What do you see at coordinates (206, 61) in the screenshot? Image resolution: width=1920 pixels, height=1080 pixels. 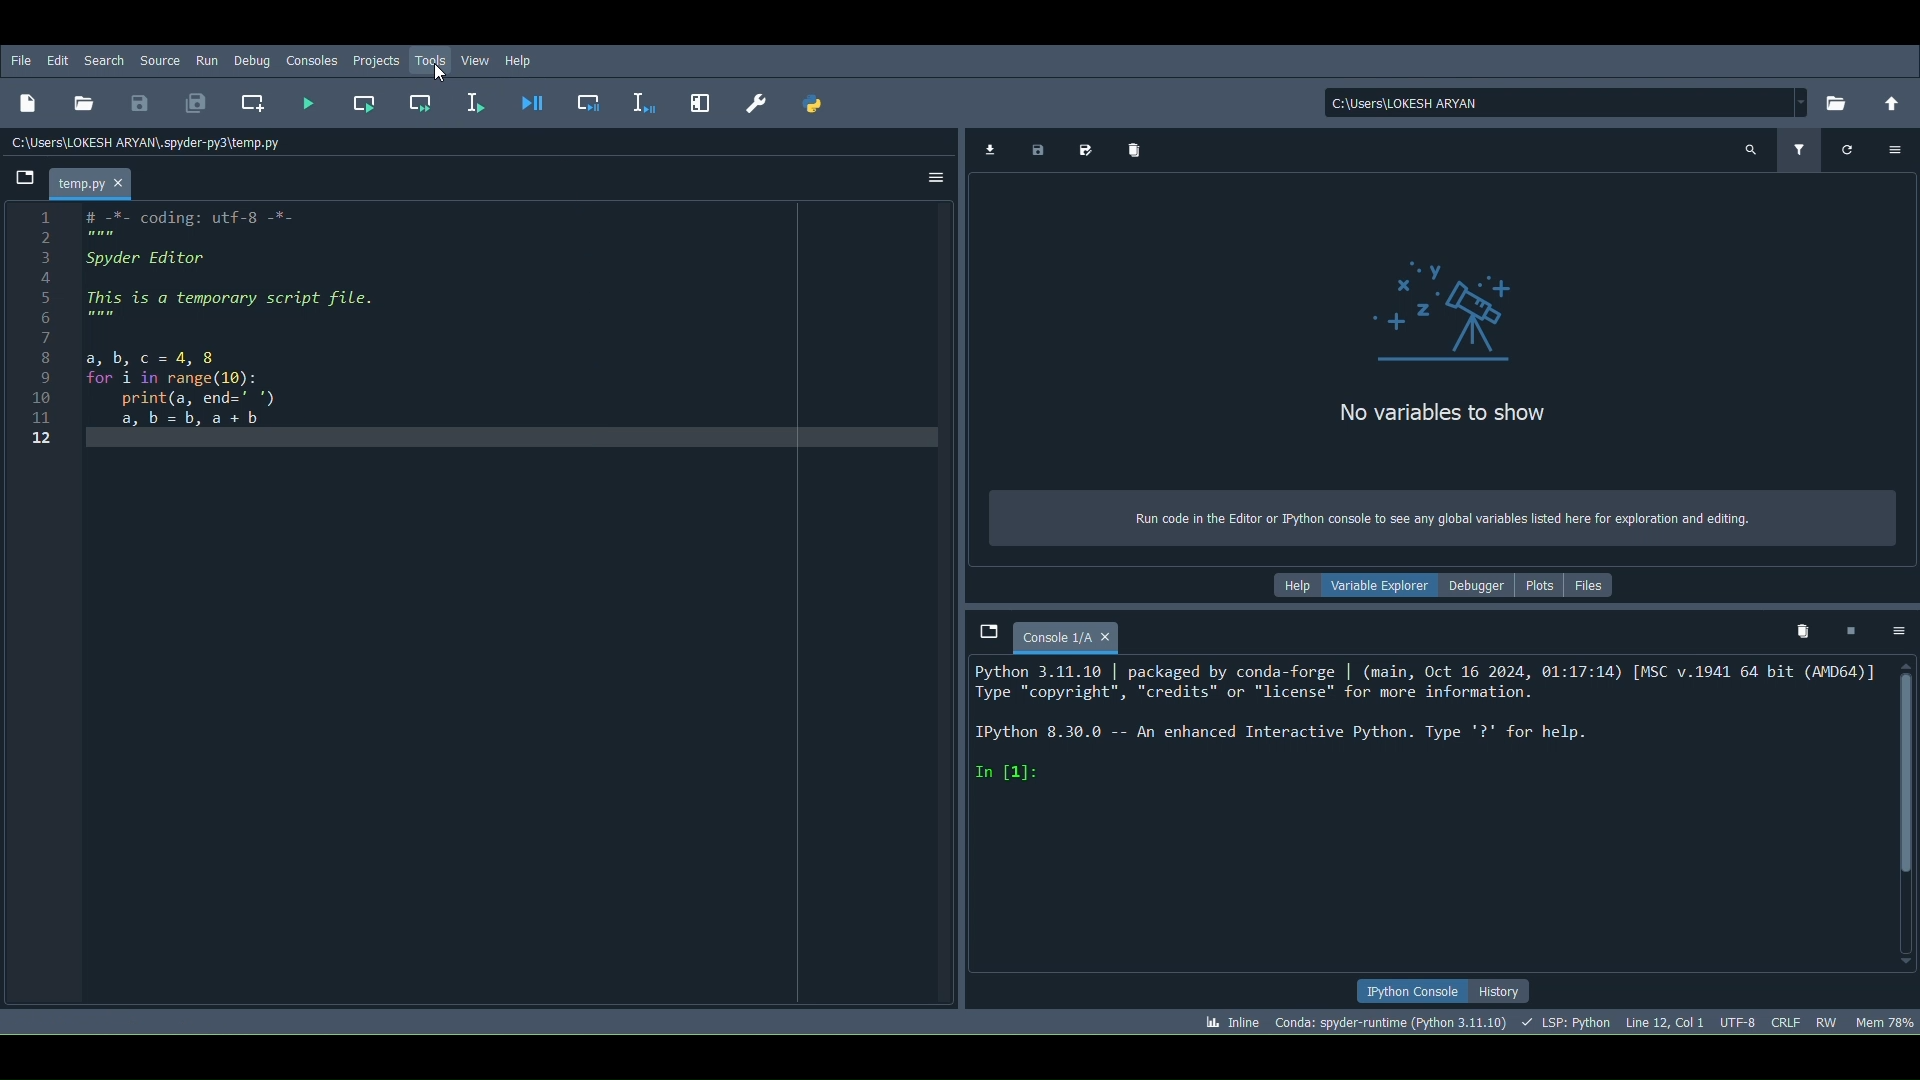 I see `Run` at bounding box center [206, 61].